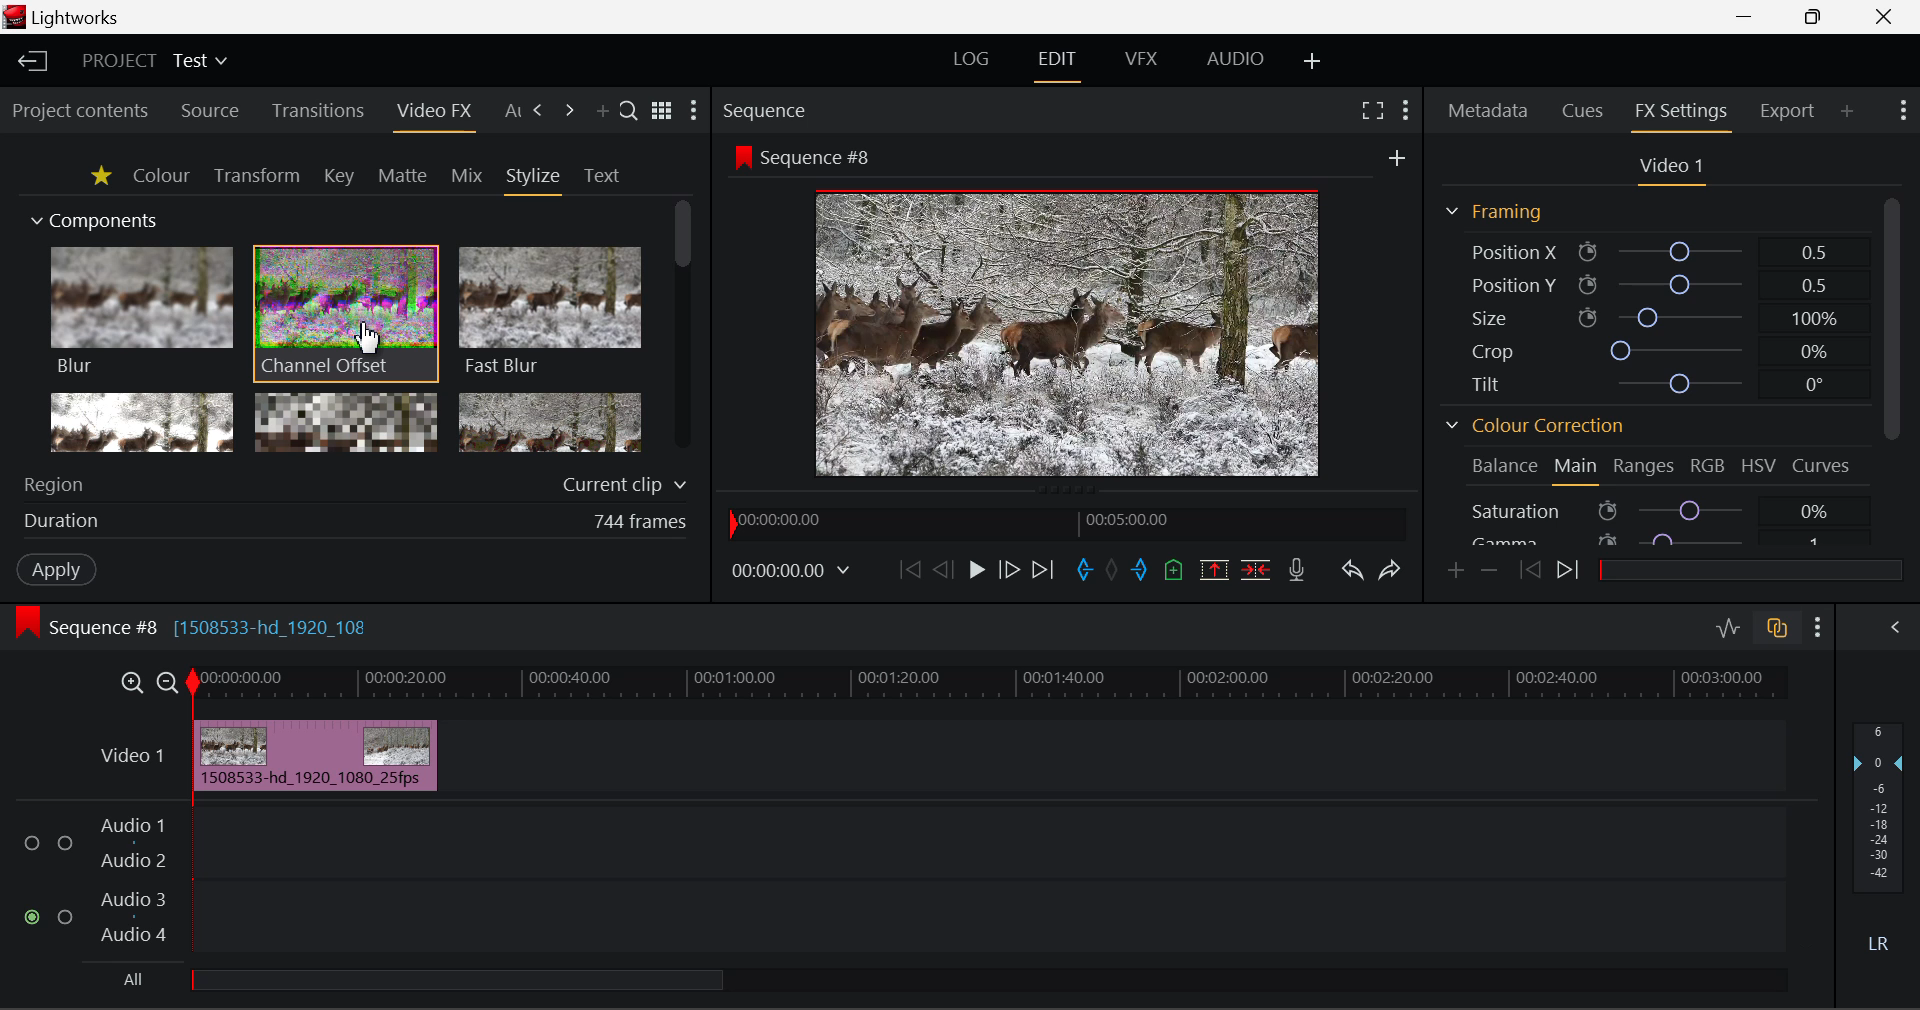 The image size is (1920, 1010). Describe the element at coordinates (569, 111) in the screenshot. I see `Next Tab` at that location.